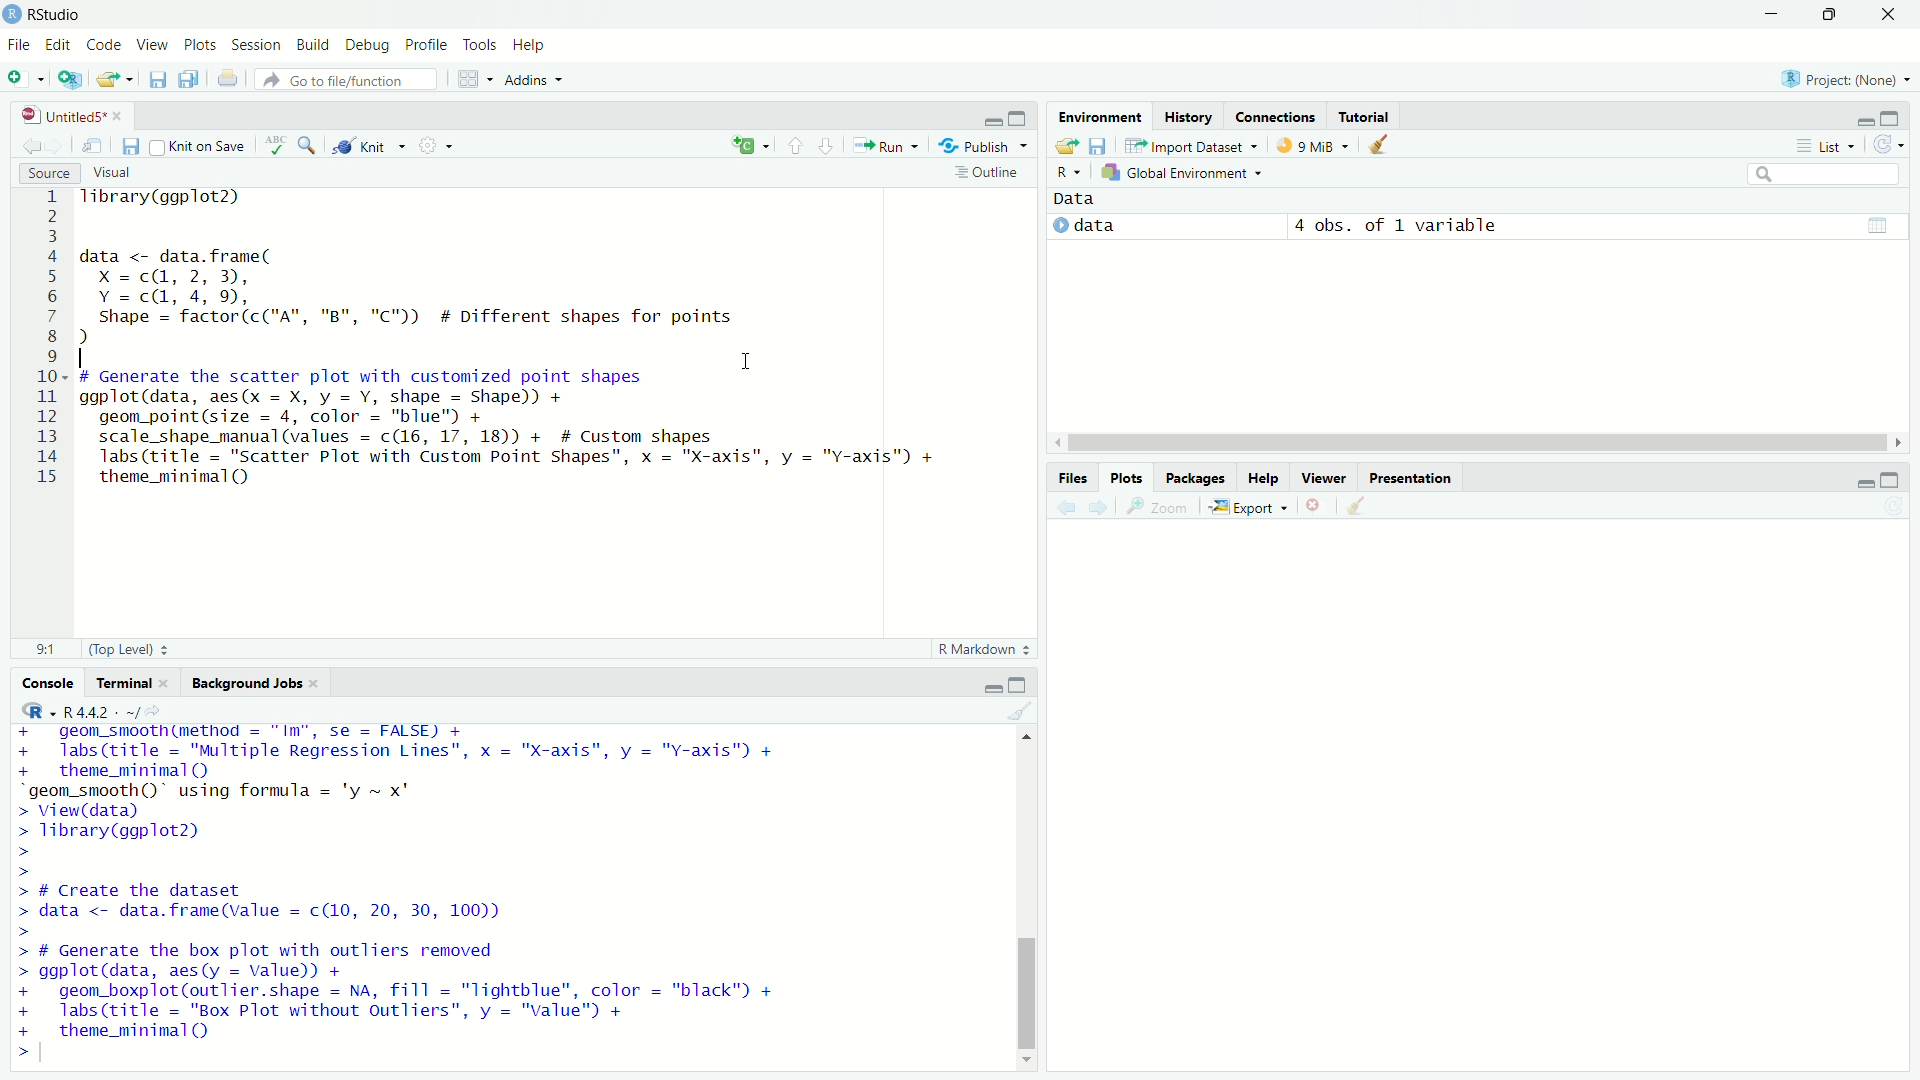 This screenshot has width=1920, height=1080. Describe the element at coordinates (796, 145) in the screenshot. I see `Go to previous section/chunk` at that location.